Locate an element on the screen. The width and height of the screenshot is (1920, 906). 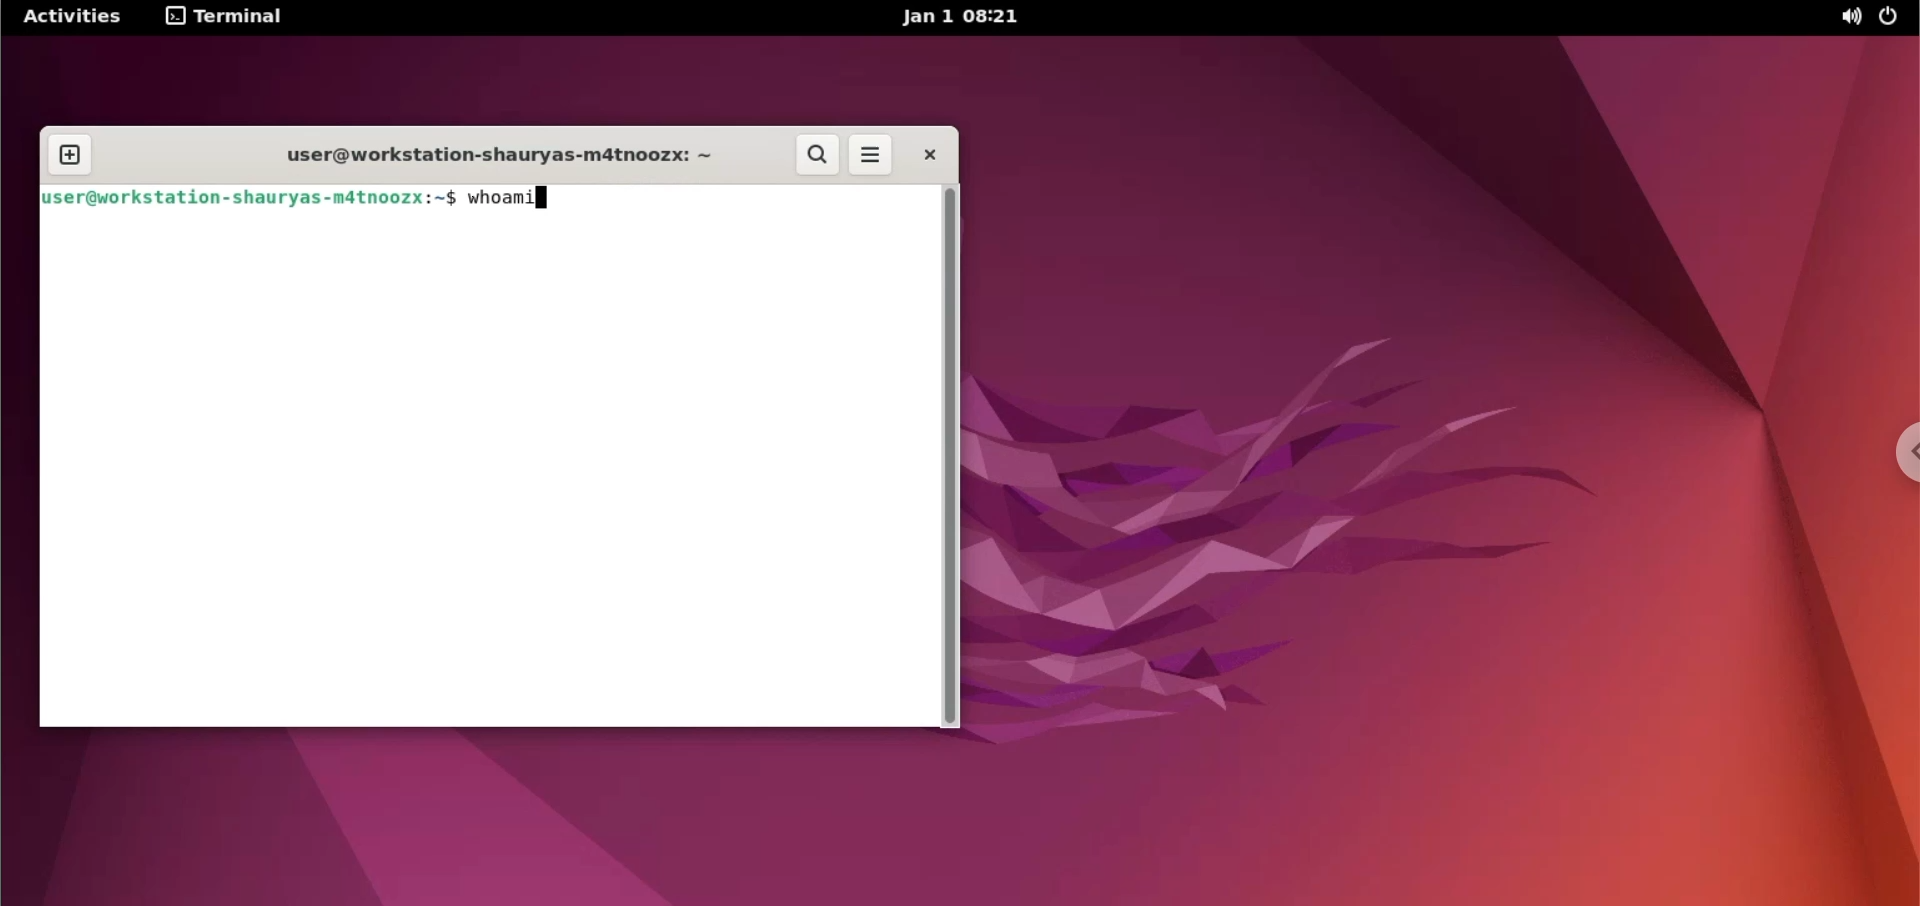
user@workstation-shauryas-m4tnoozx:~$ is located at coordinates (251, 199).